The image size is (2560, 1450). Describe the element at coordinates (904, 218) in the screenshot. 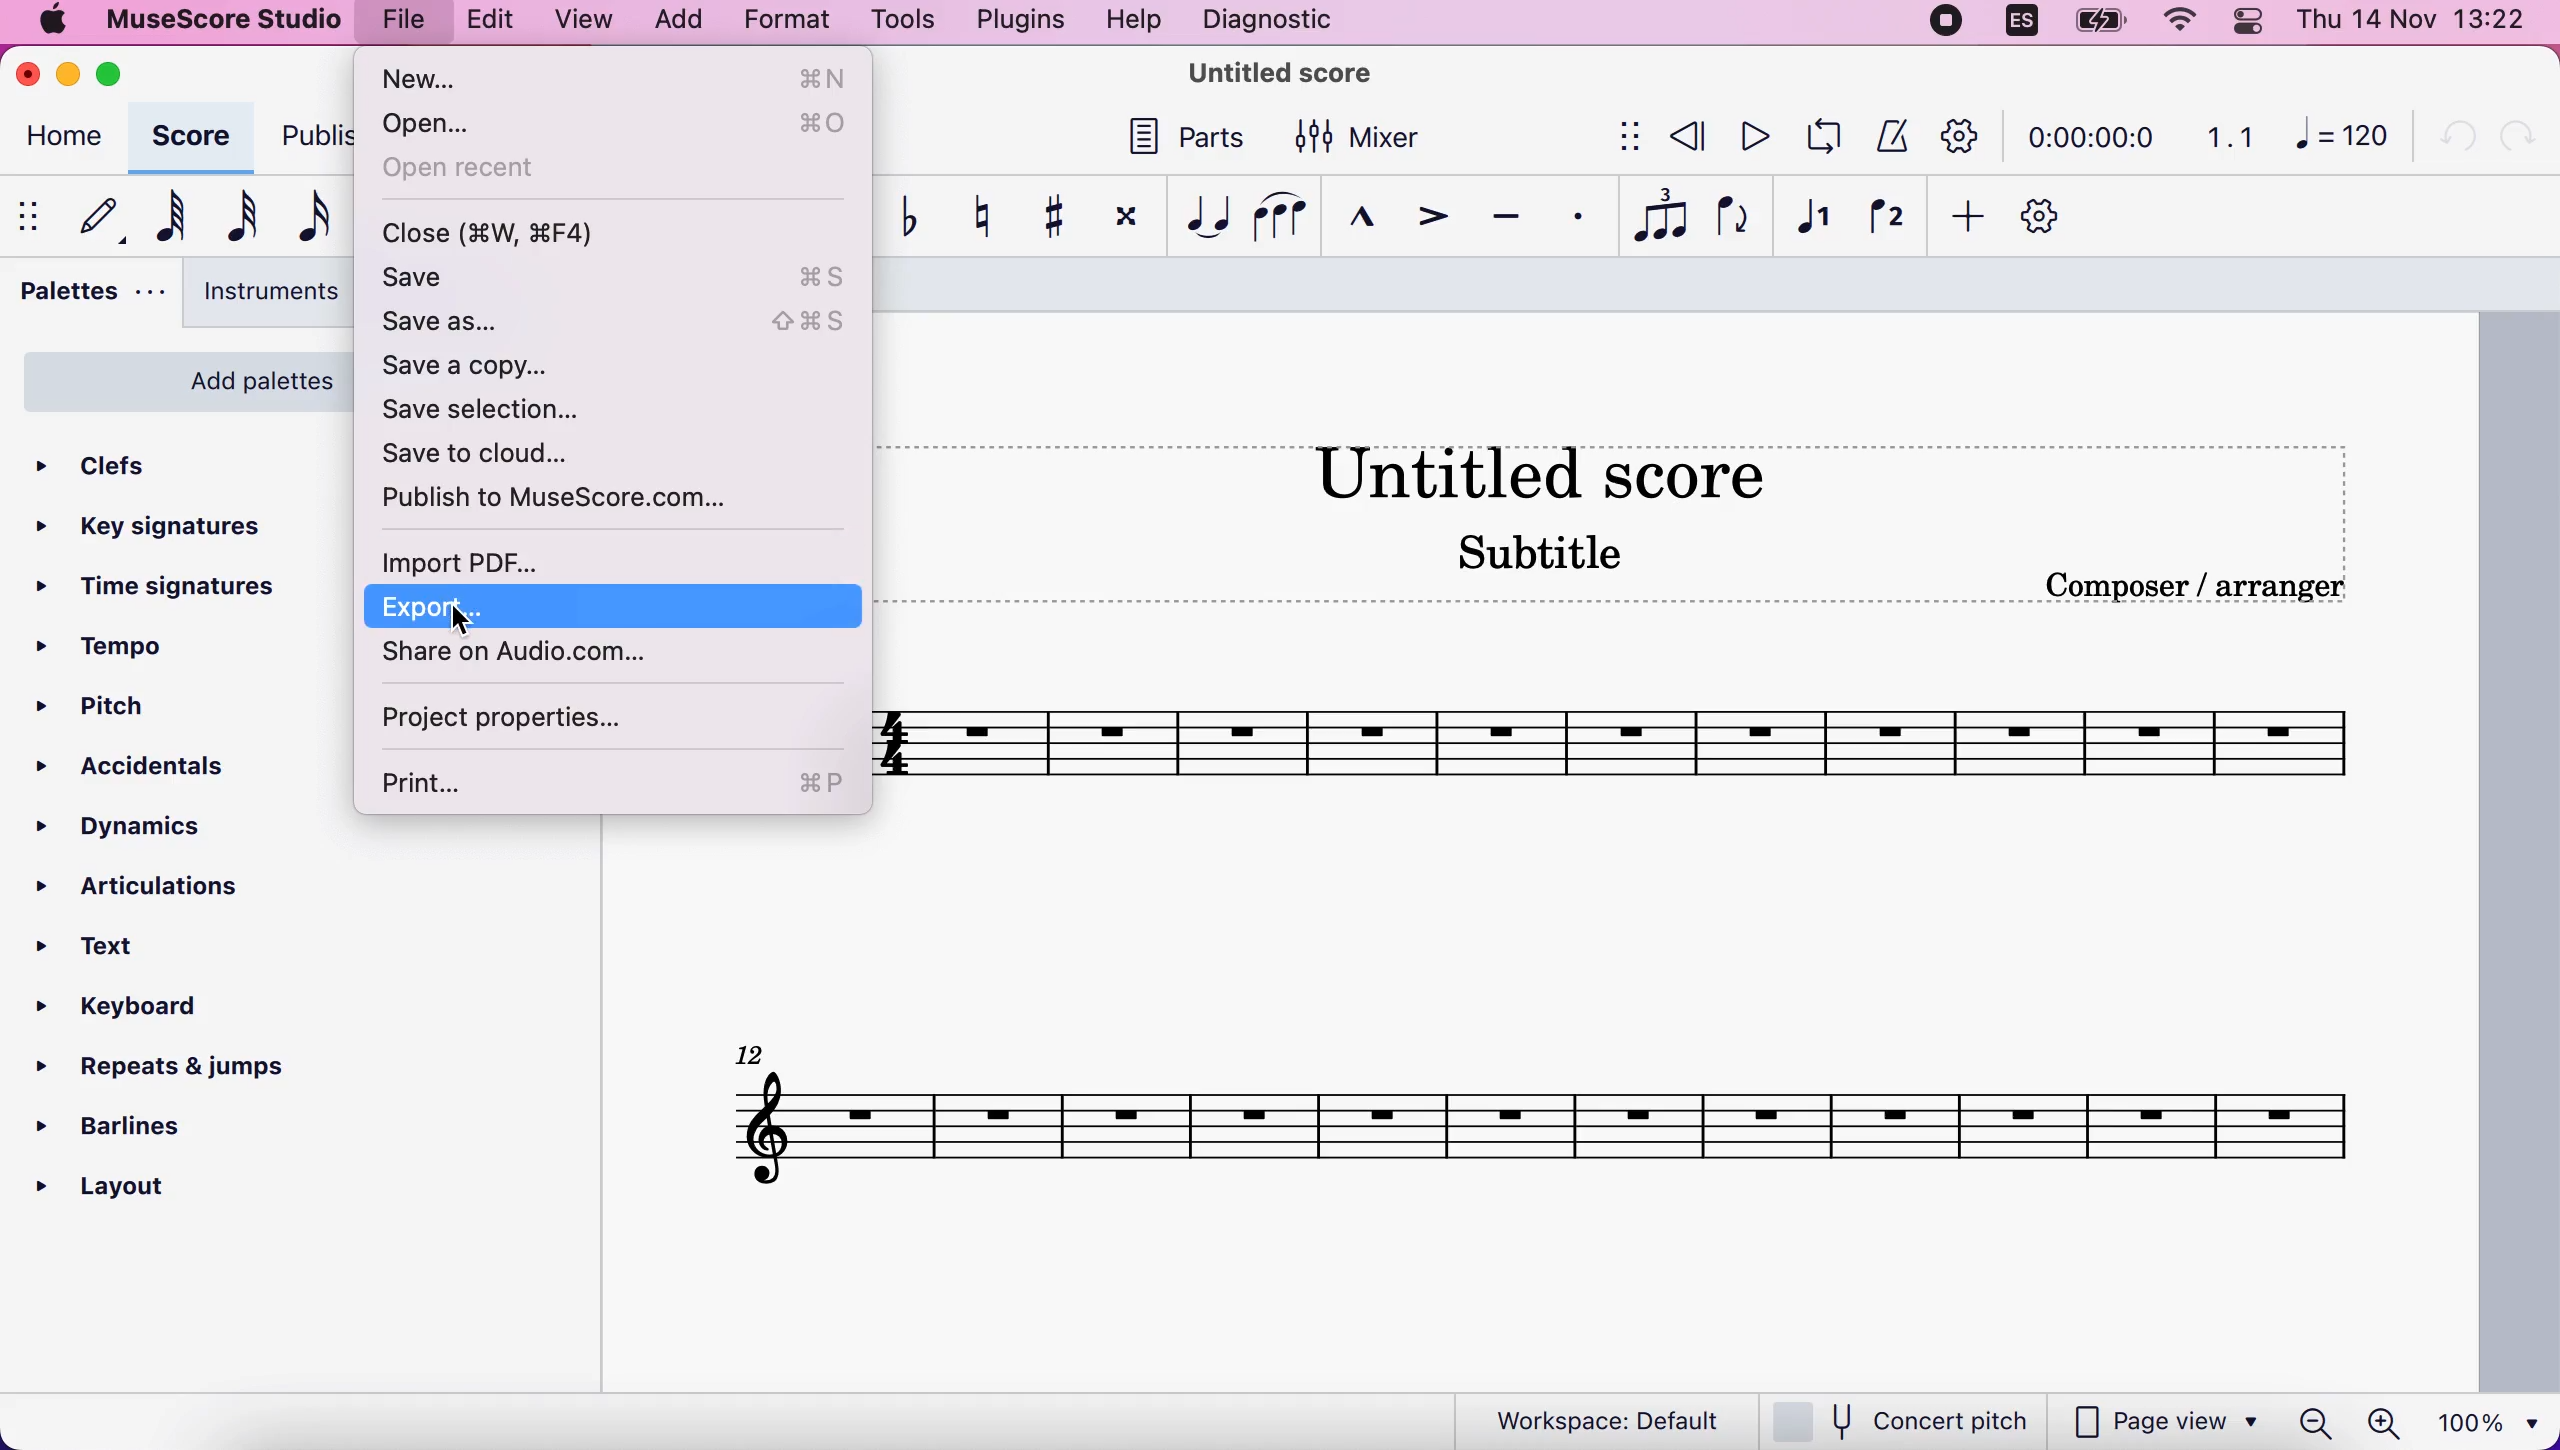

I see `toggle flat` at that location.